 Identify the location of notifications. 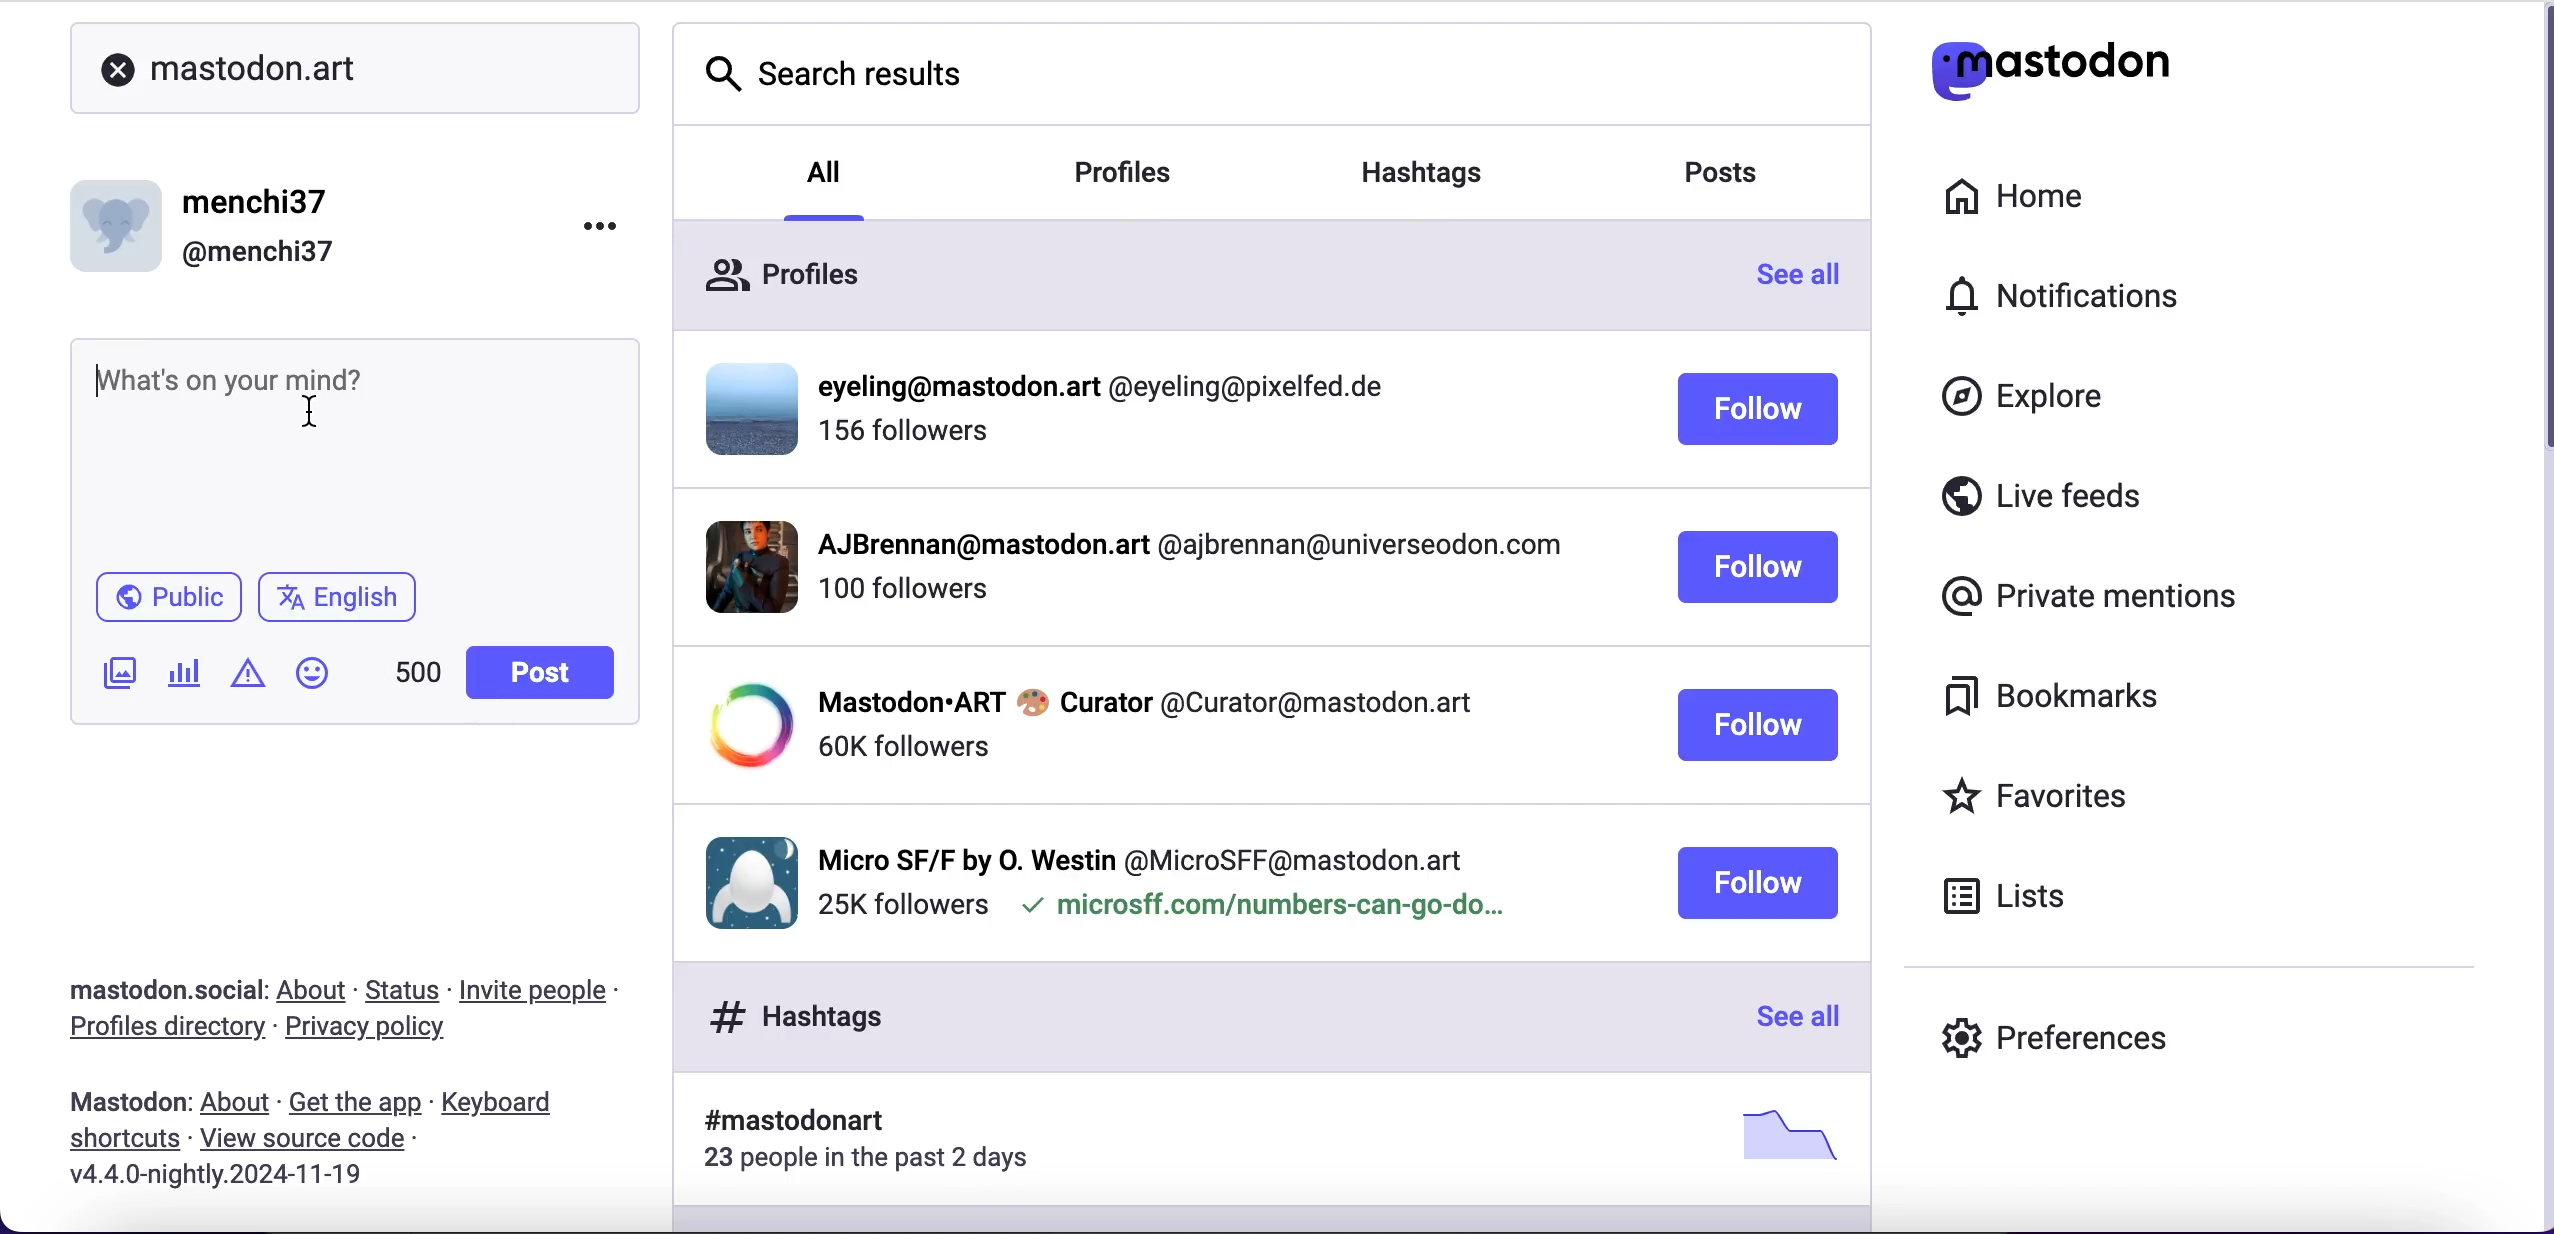
(2058, 297).